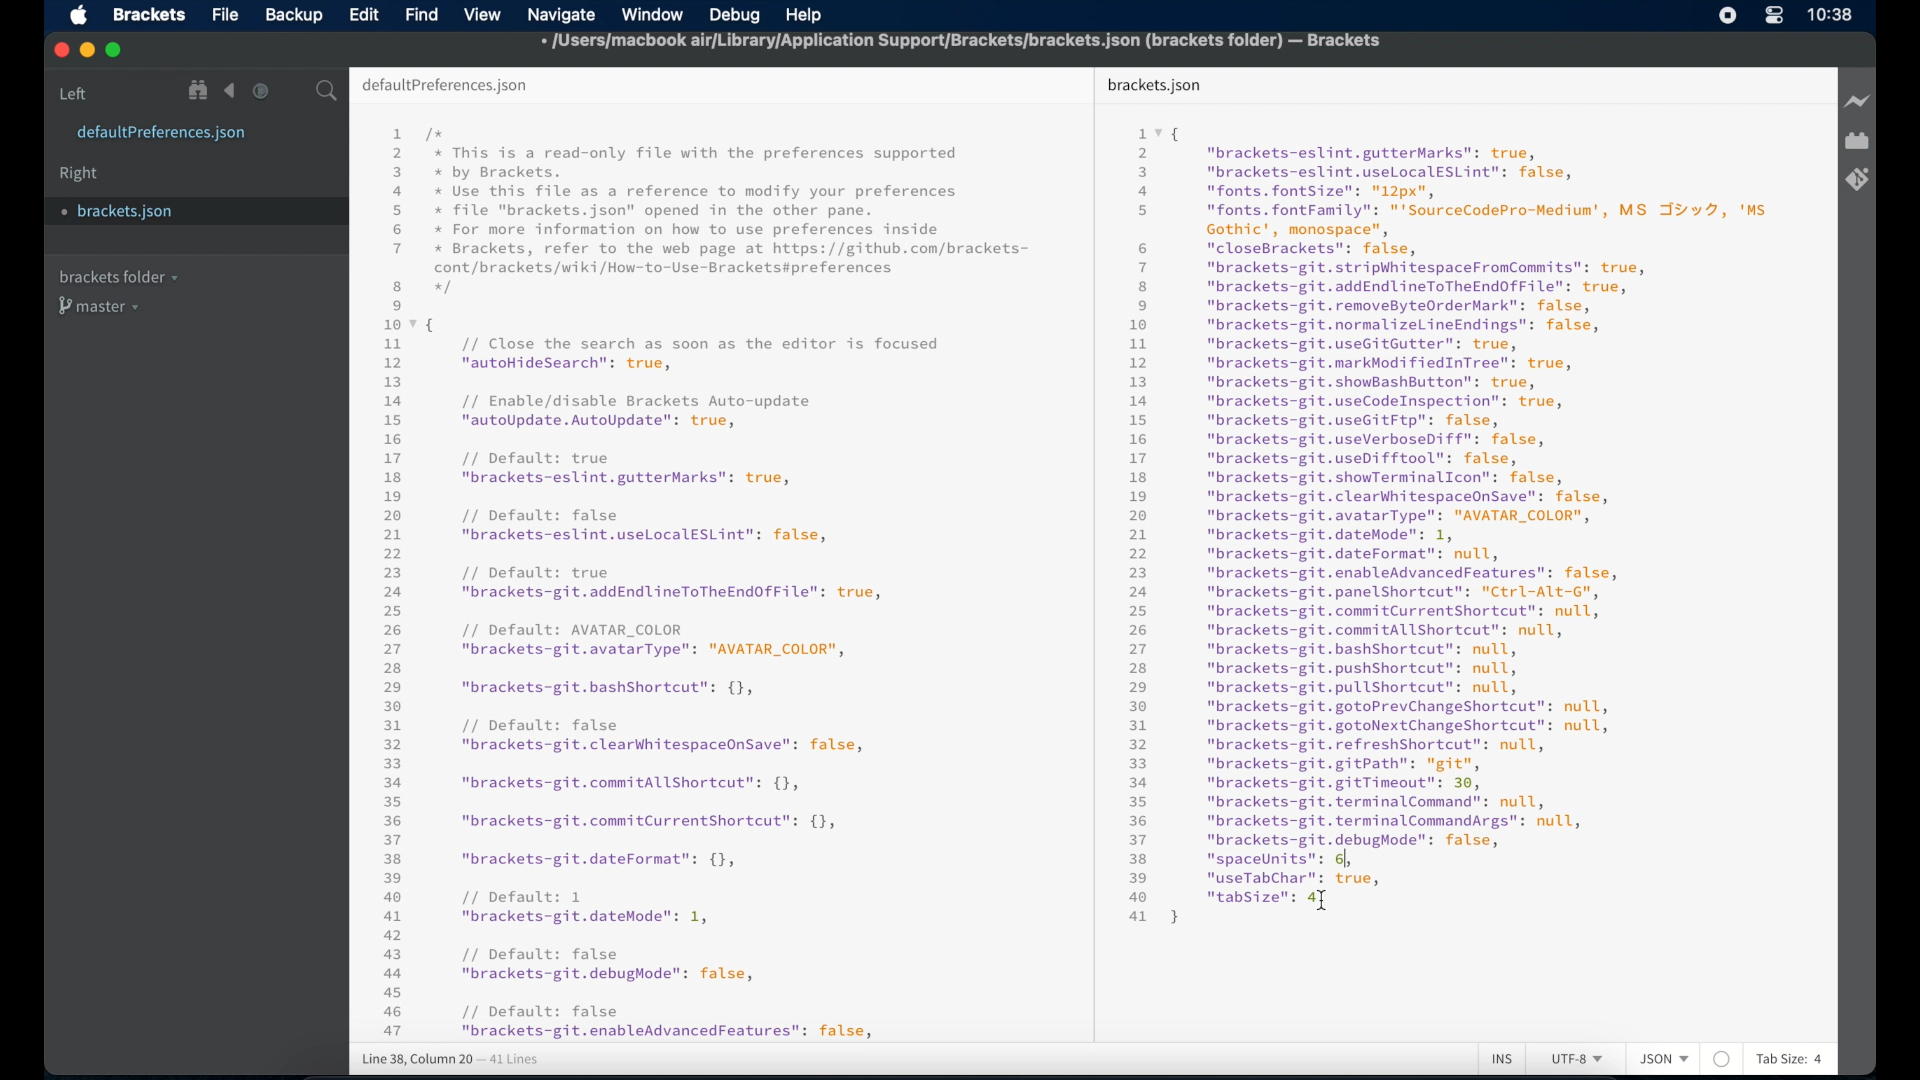 The image size is (1920, 1080). What do you see at coordinates (1857, 180) in the screenshot?
I see `brackets  git extension` at bounding box center [1857, 180].